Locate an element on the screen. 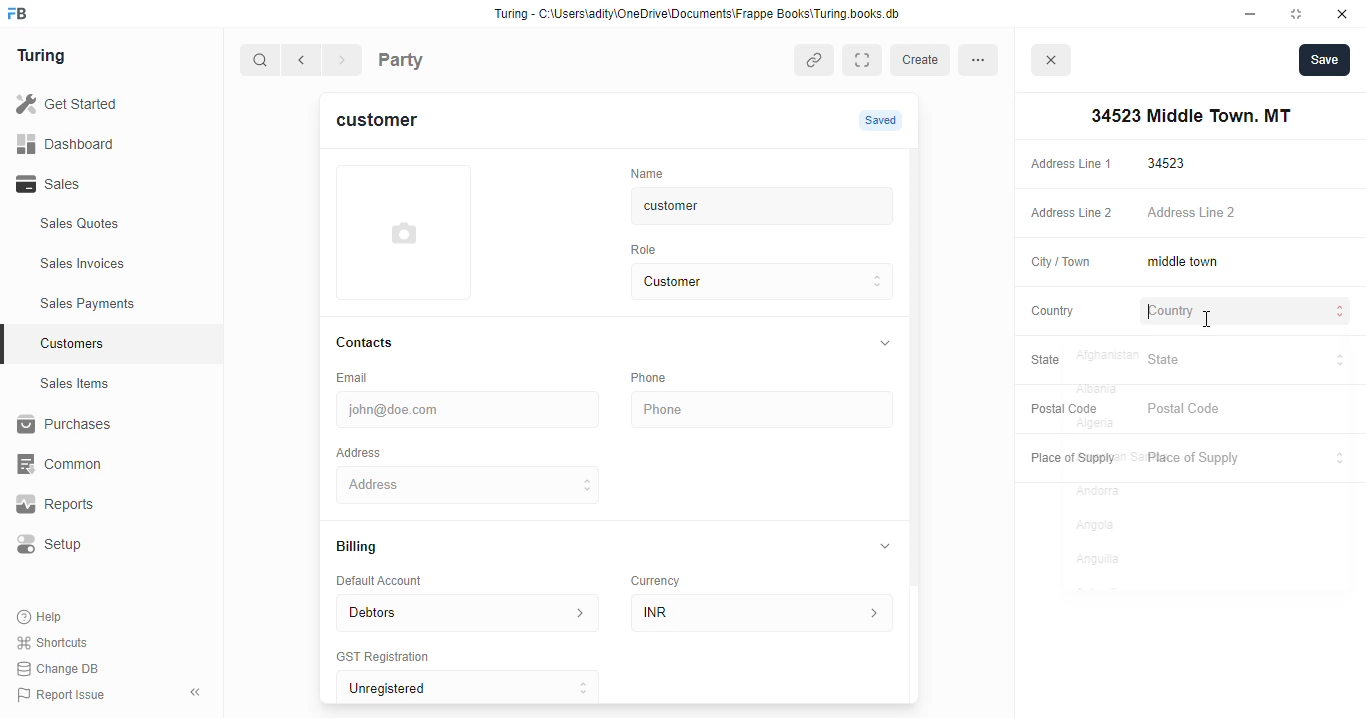  Turing - C:\Users\adity\OneDrive\Documents\Frappe Books\Turing books. db is located at coordinates (703, 16).